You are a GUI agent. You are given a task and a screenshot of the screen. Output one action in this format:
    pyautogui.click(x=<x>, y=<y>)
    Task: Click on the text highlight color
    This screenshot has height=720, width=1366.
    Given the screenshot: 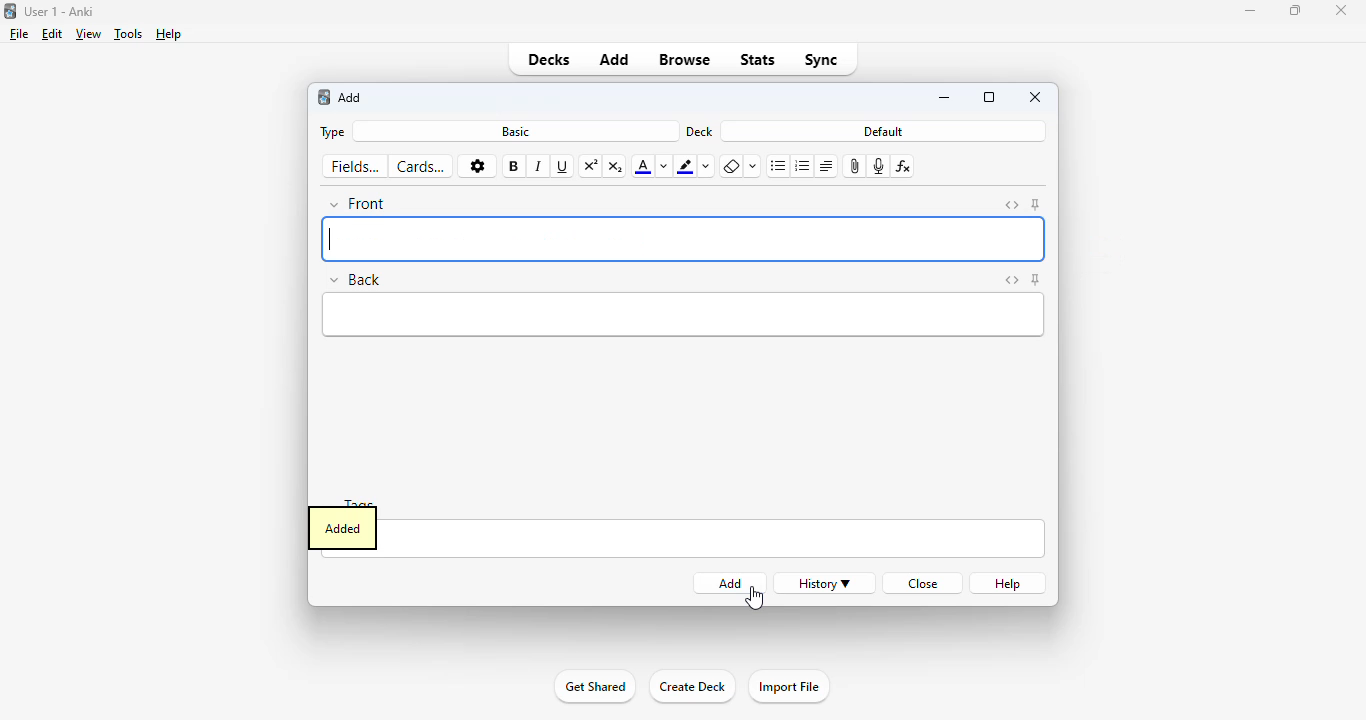 What is the action you would take?
    pyautogui.click(x=685, y=166)
    